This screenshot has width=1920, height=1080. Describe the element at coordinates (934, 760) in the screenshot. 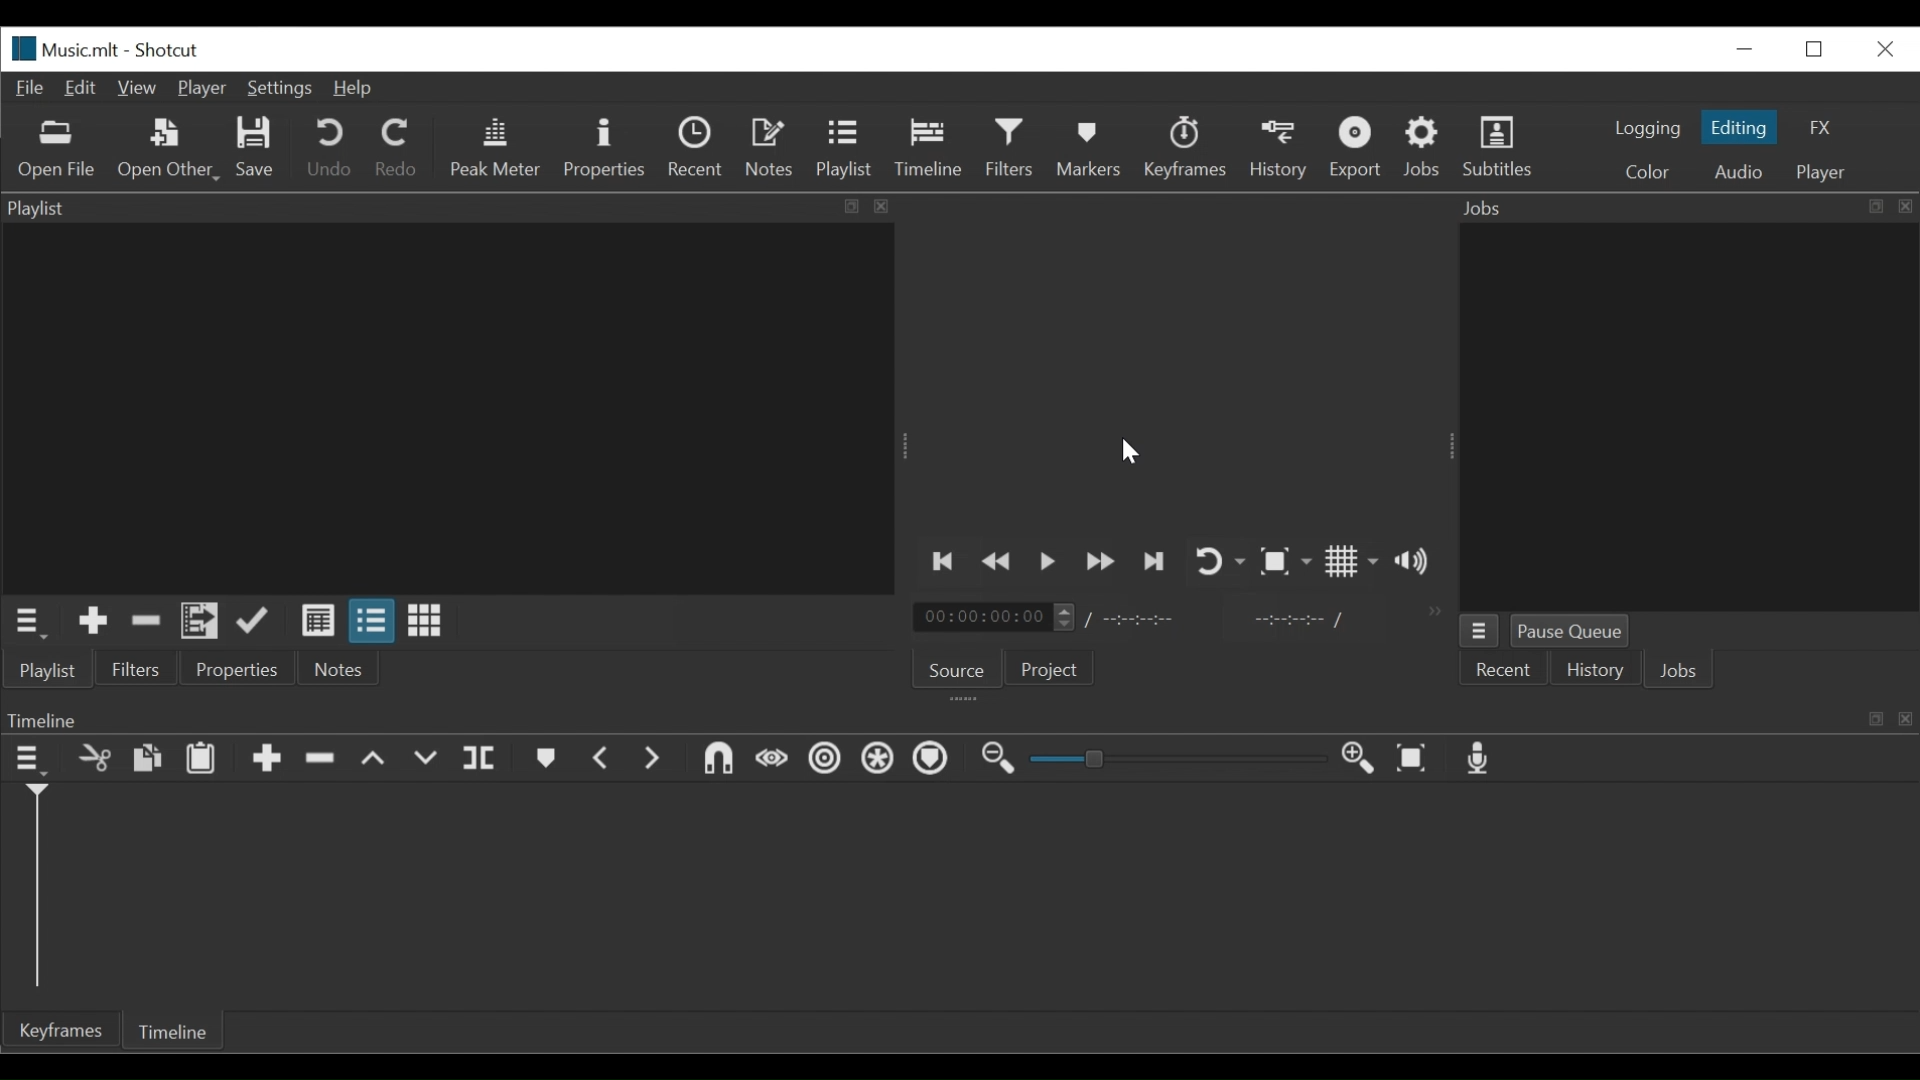

I see `Ripple Markers` at that location.